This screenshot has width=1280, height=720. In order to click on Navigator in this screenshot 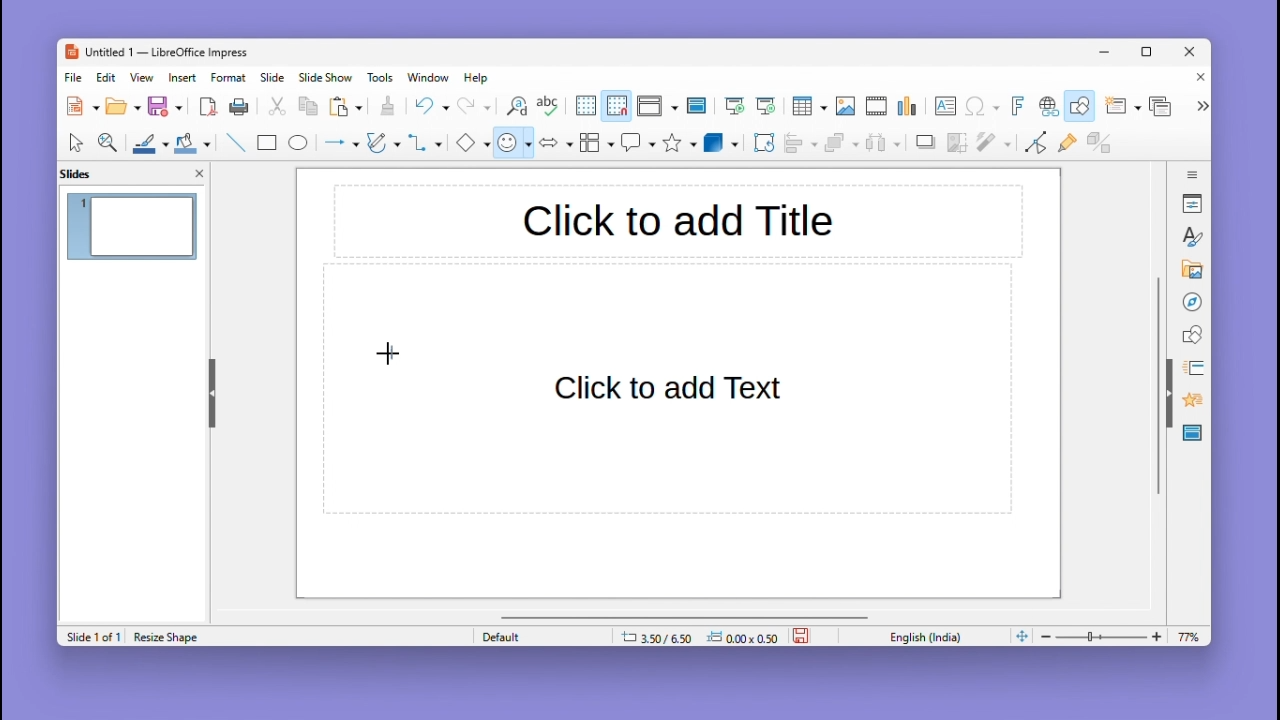, I will do `click(1192, 300)`.